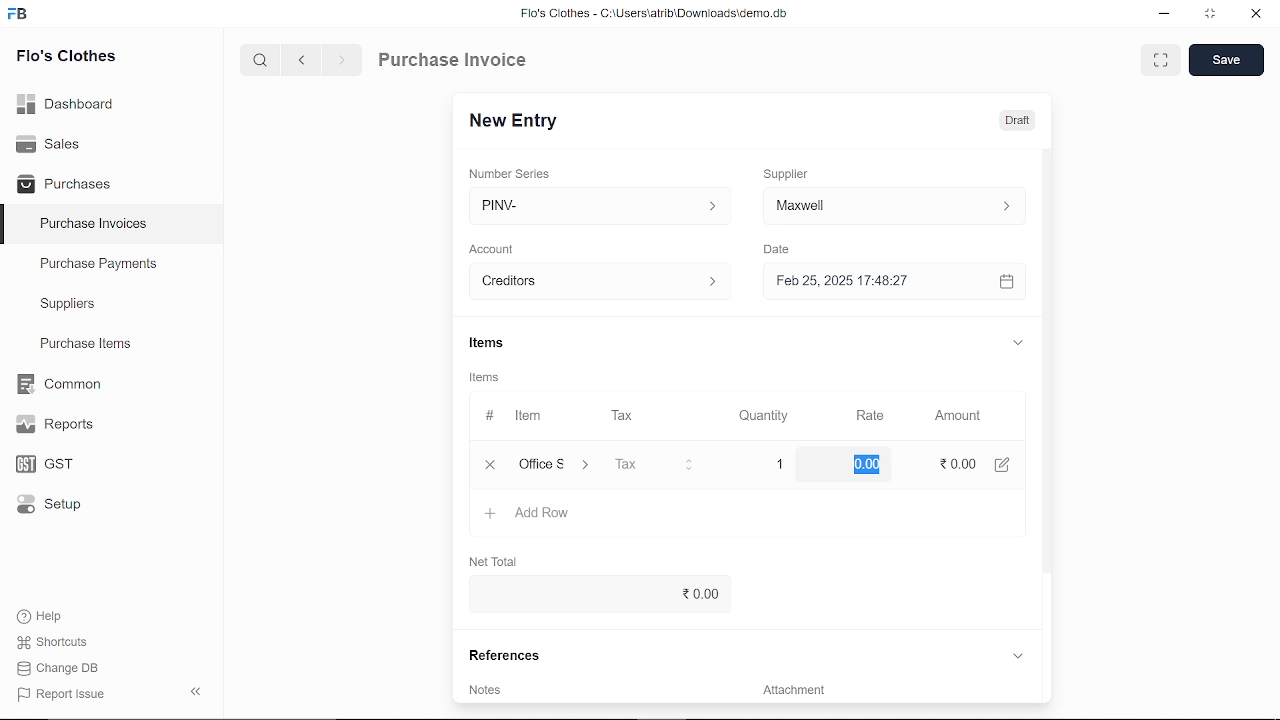 The image size is (1280, 720). What do you see at coordinates (83, 345) in the screenshot?
I see `Purchase ltems` at bounding box center [83, 345].